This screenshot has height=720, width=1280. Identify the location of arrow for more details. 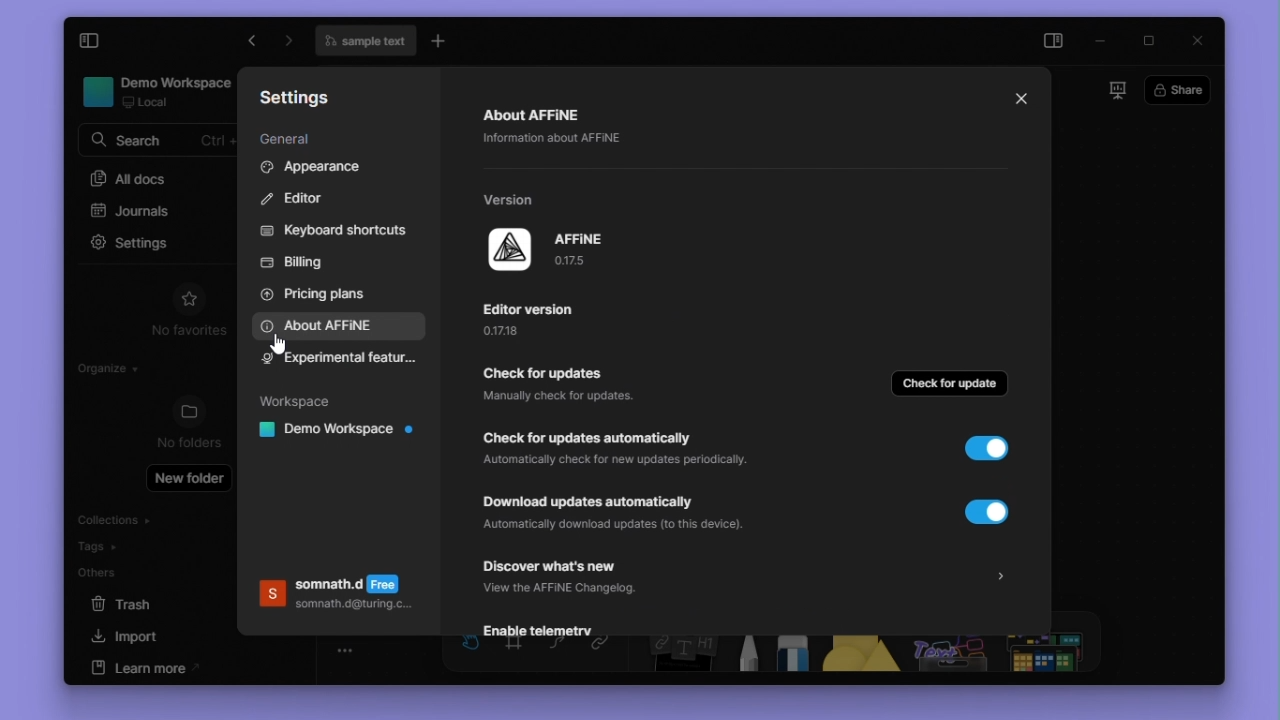
(1005, 576).